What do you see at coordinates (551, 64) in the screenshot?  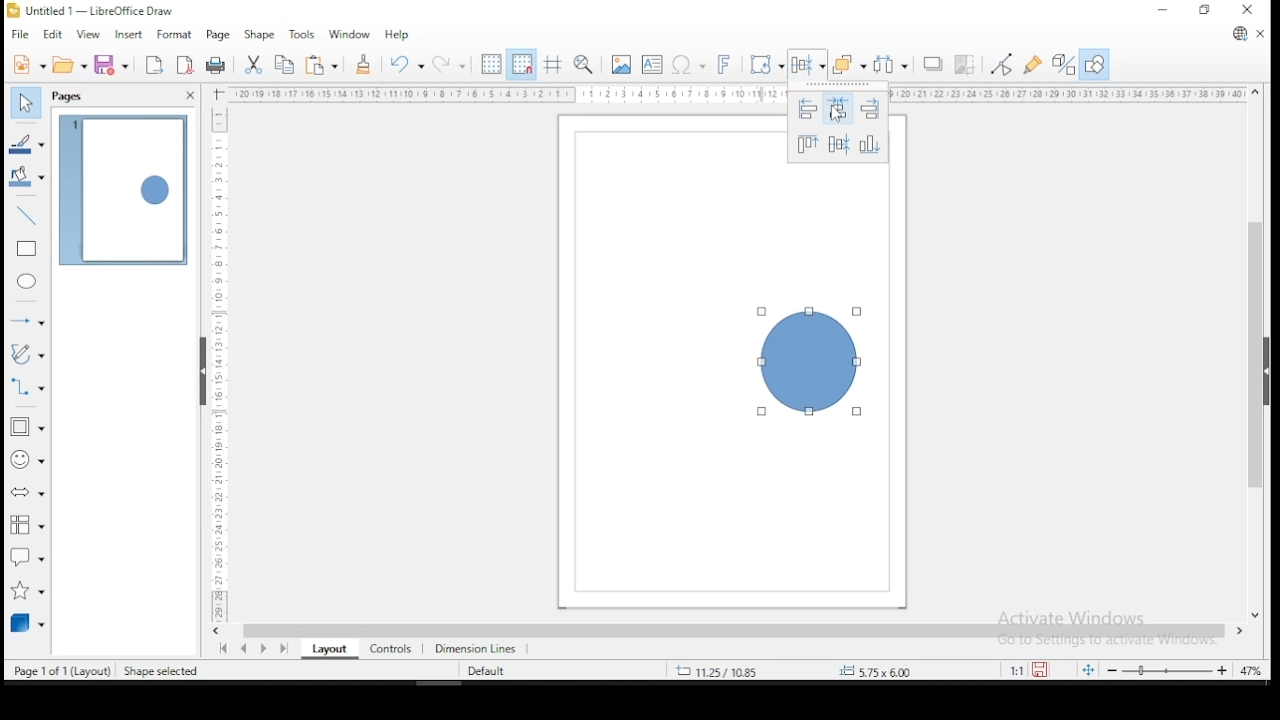 I see `helplines when moving` at bounding box center [551, 64].